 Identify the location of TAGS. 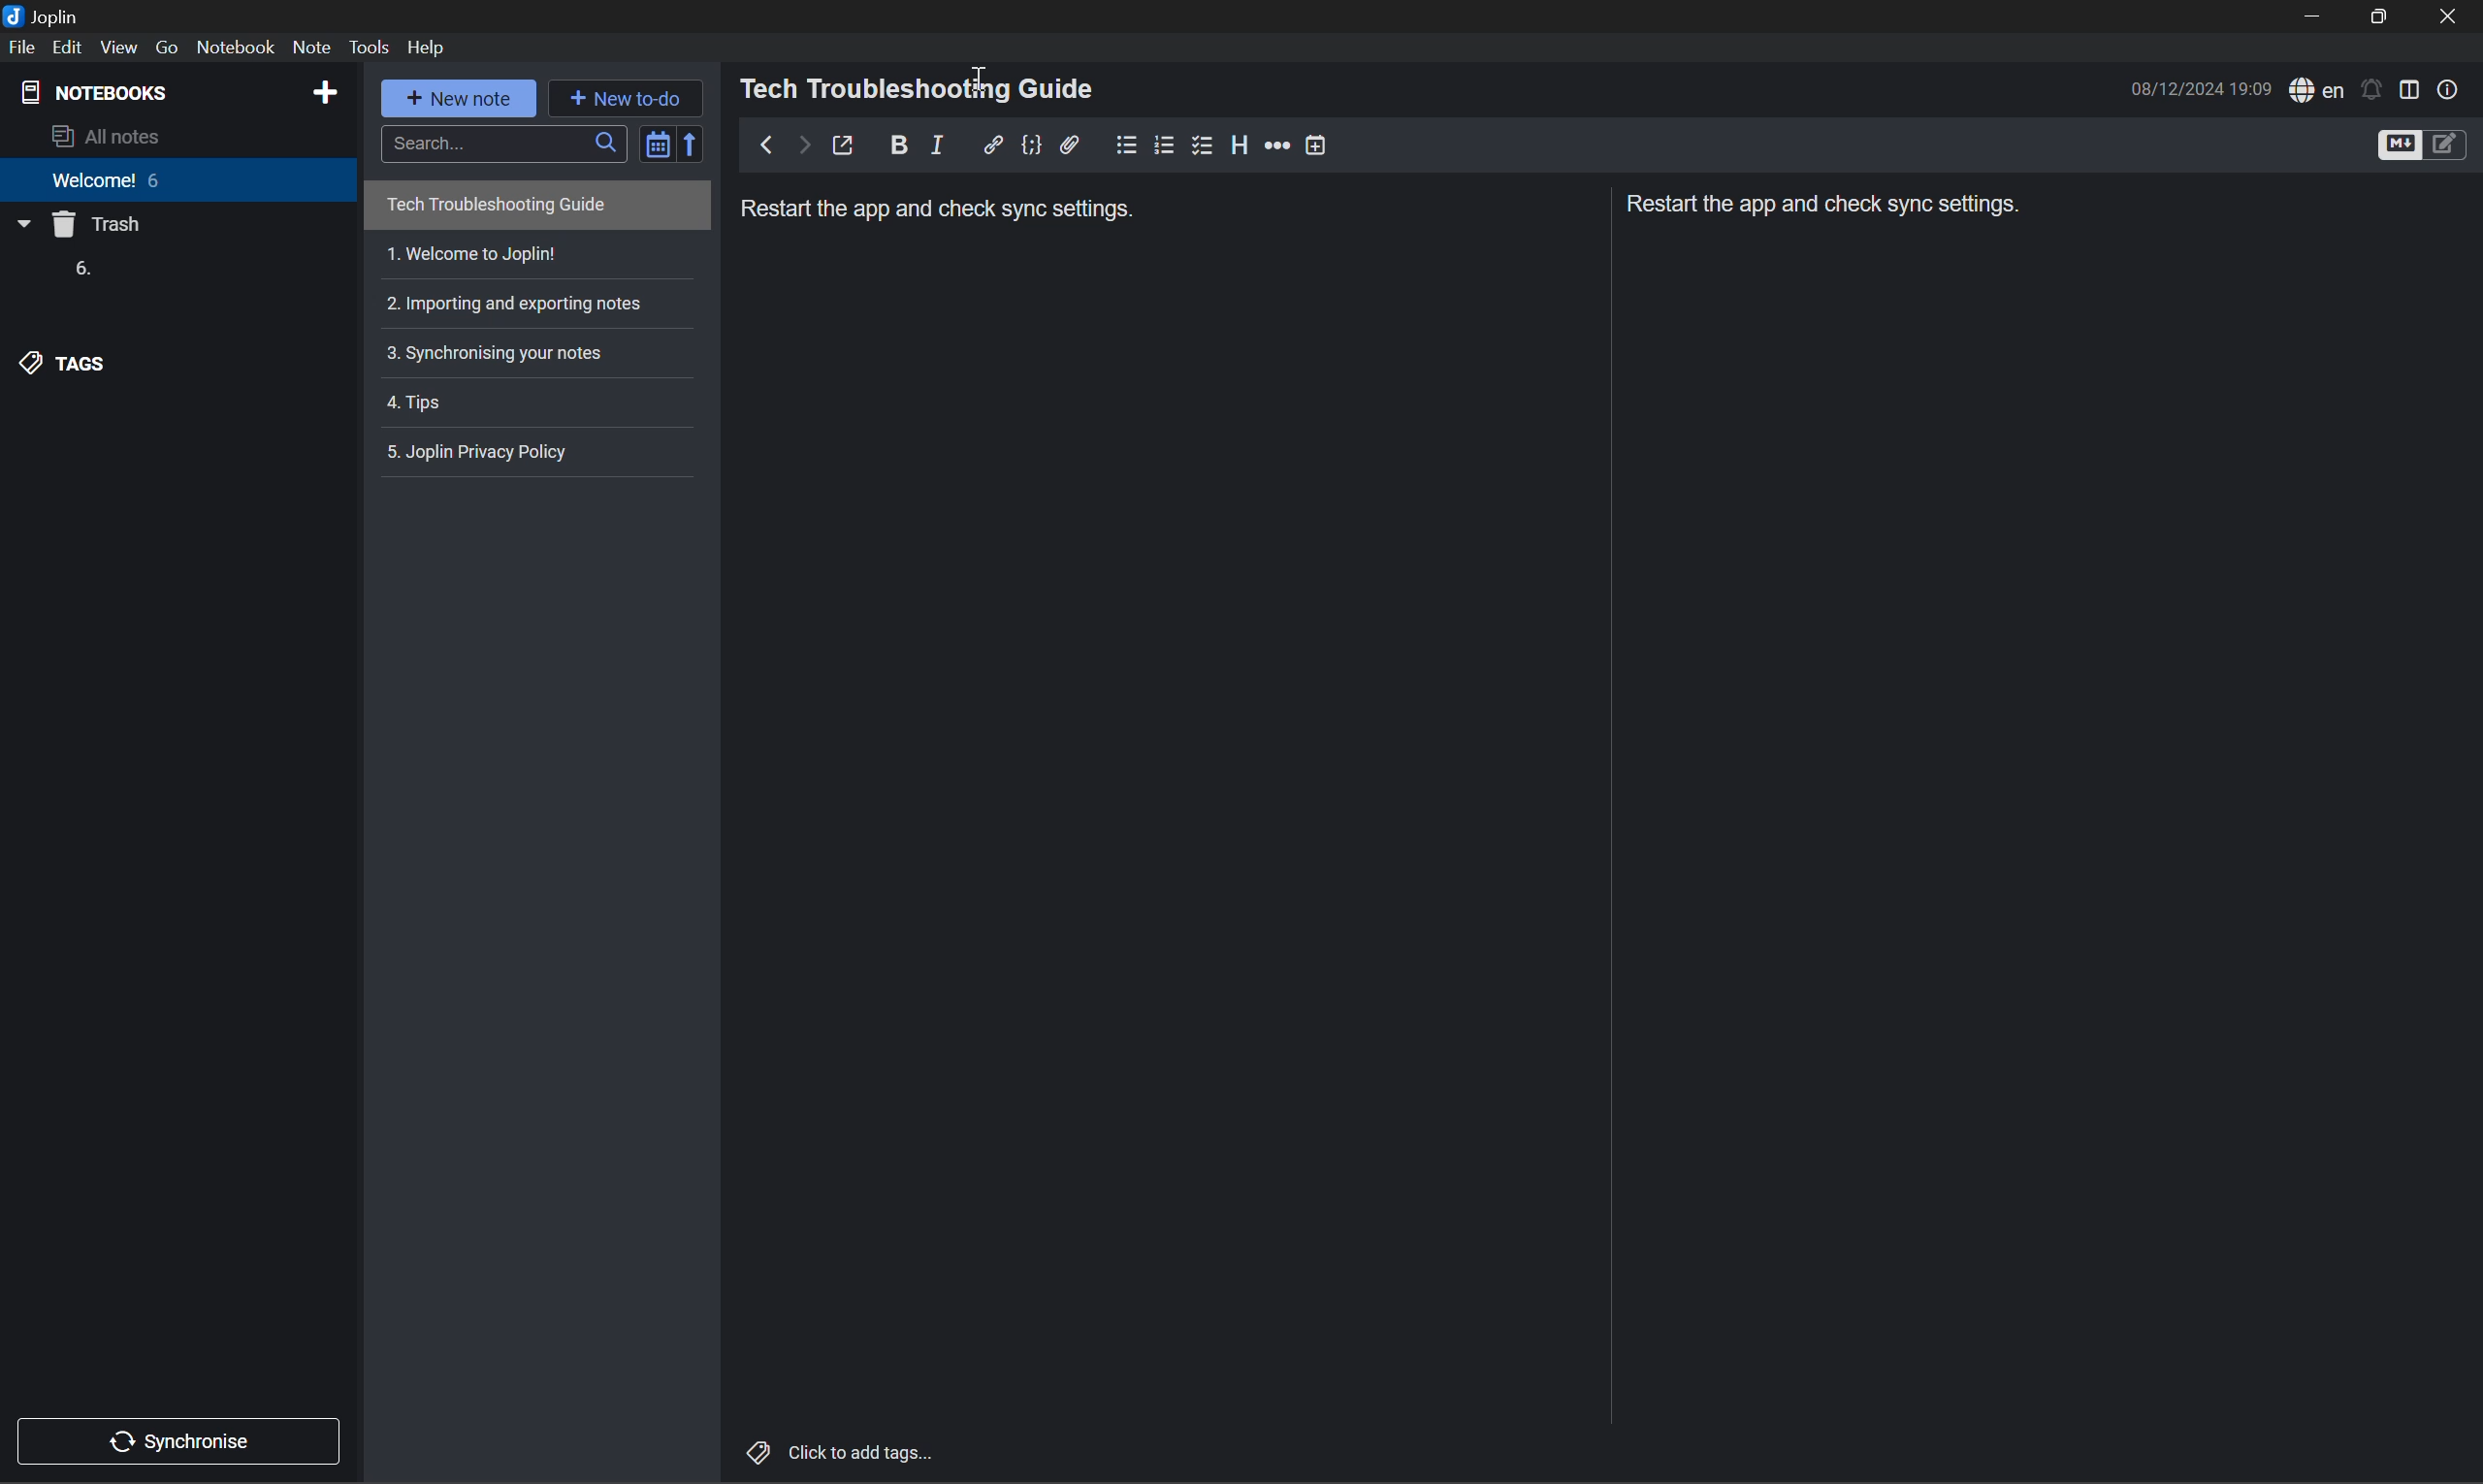
(68, 363).